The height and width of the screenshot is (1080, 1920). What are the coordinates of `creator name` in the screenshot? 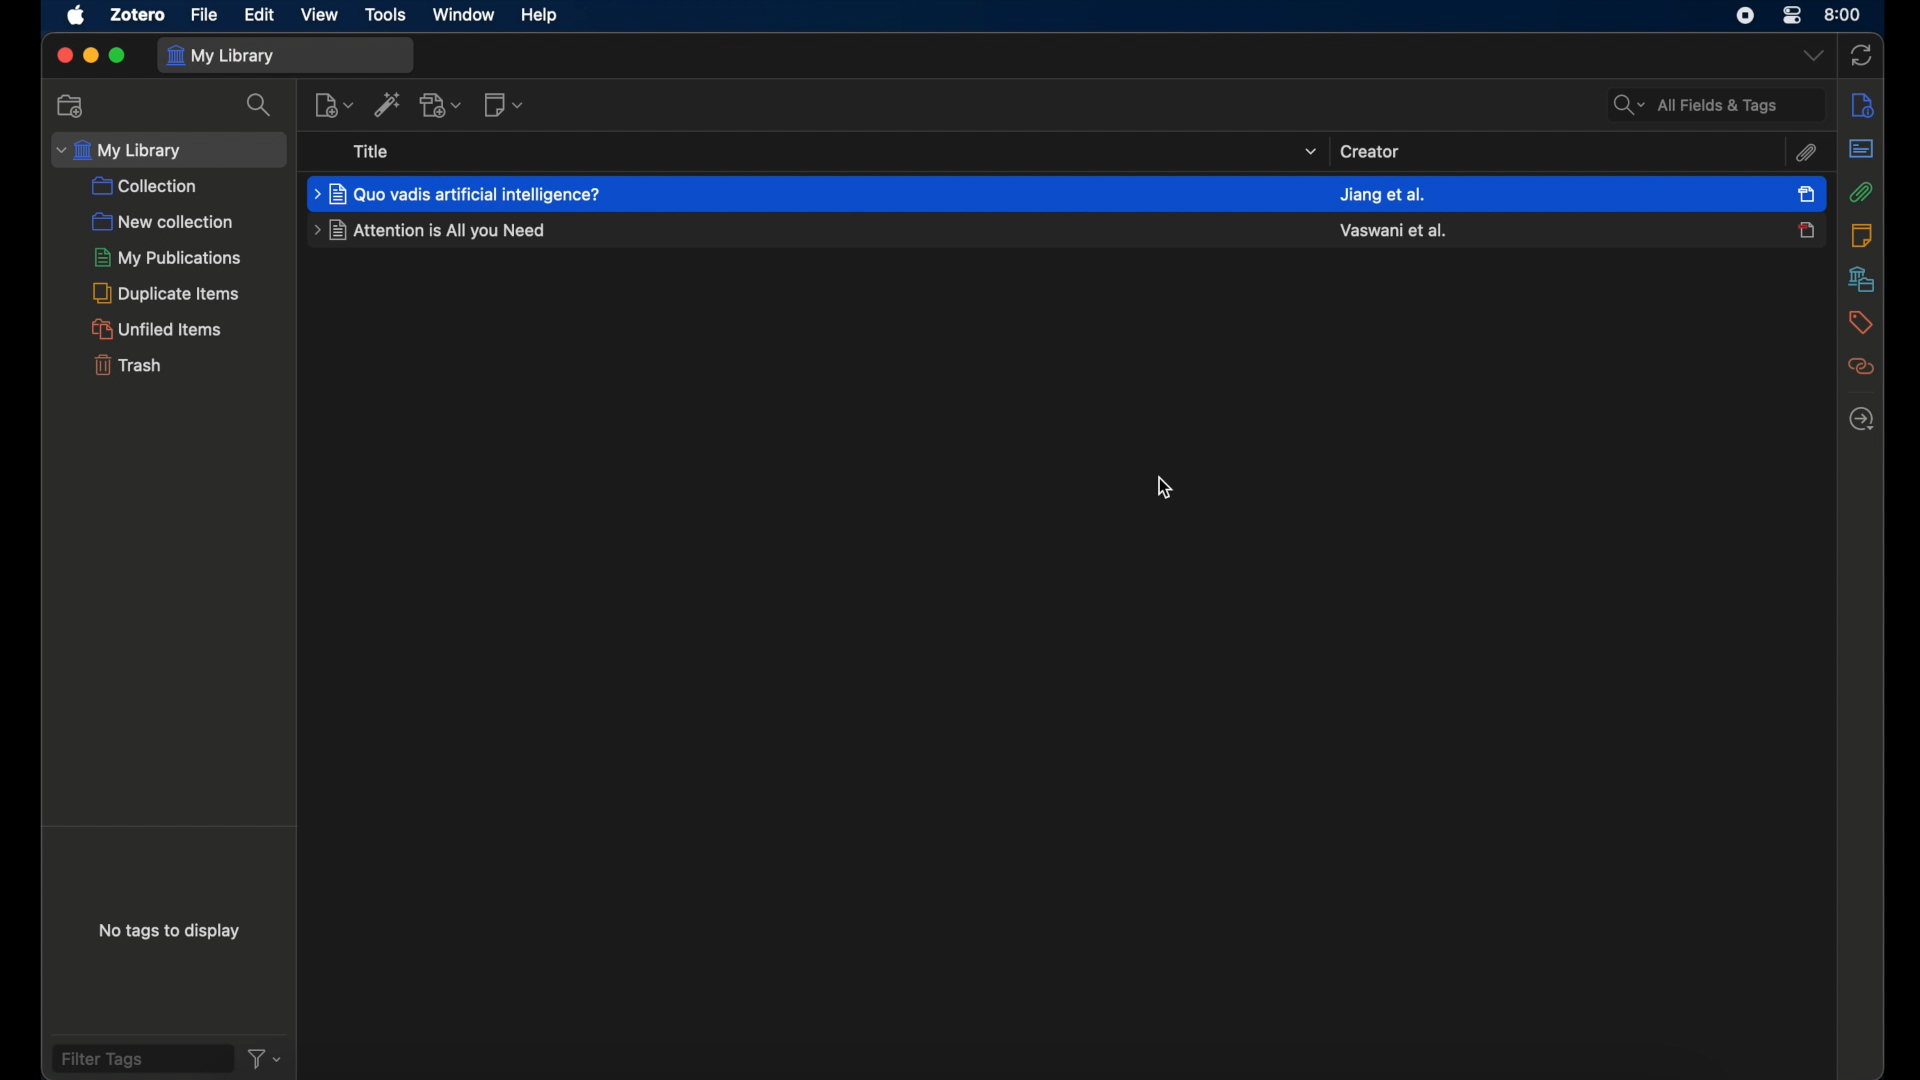 It's located at (1394, 230).